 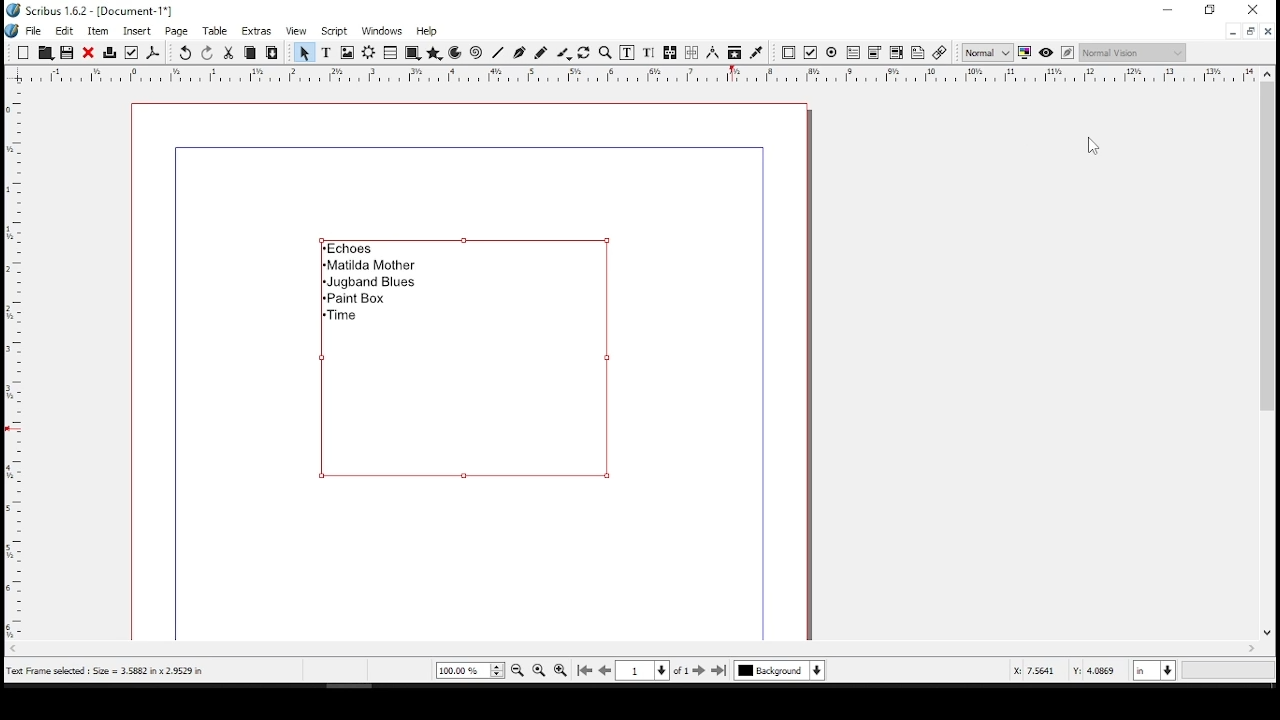 I want to click on item, so click(x=97, y=31).